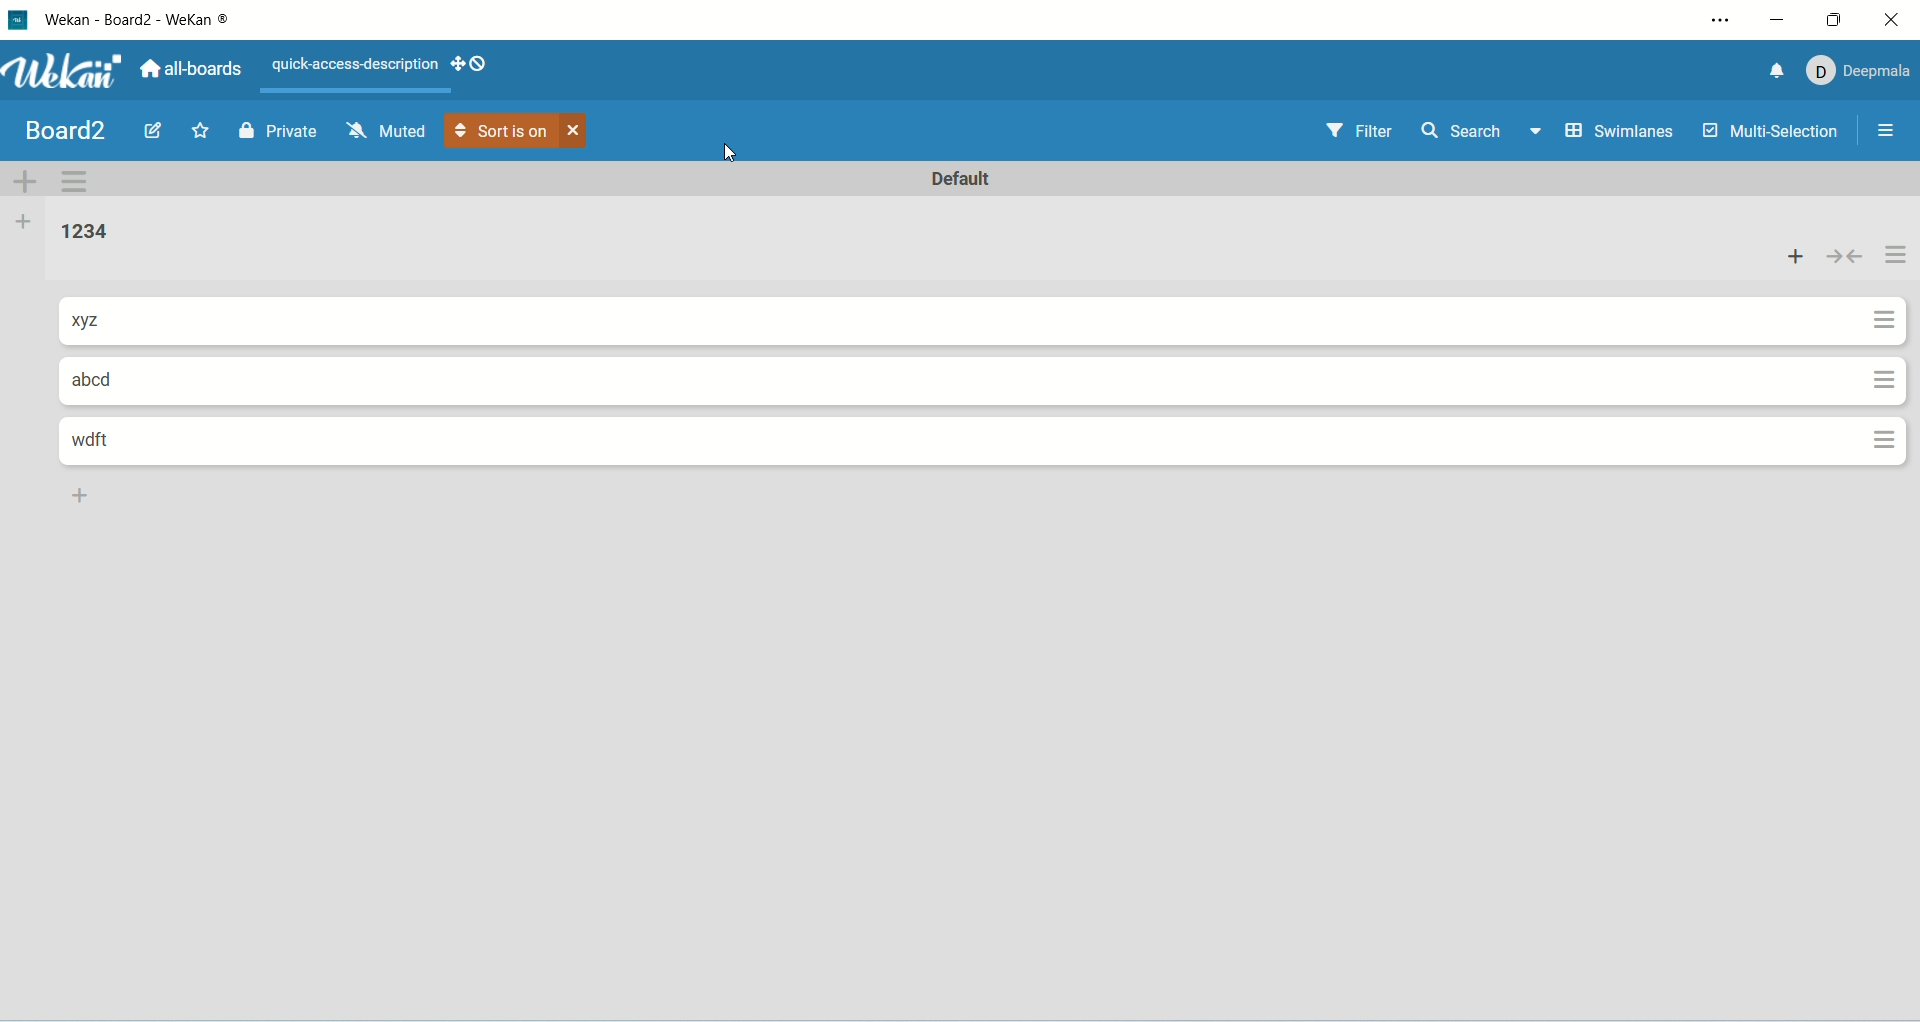  I want to click on muted, so click(388, 132).